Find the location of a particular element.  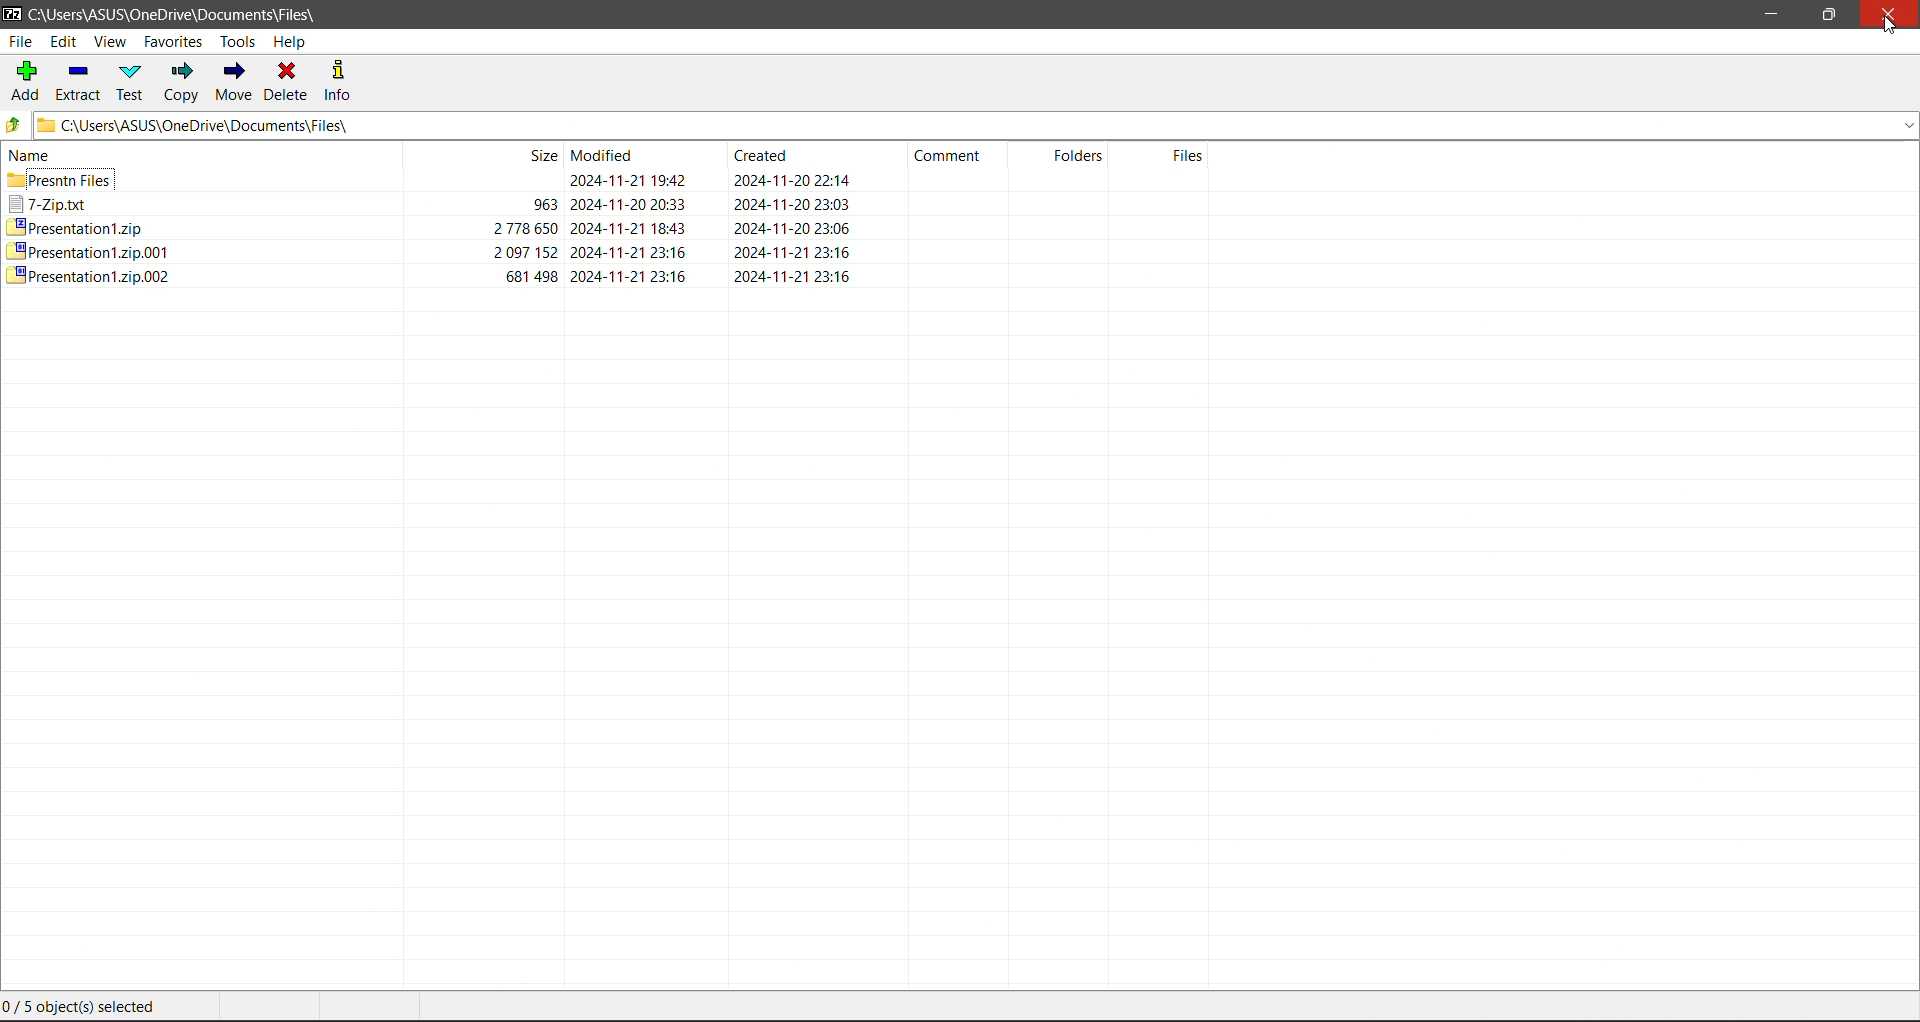

Size is located at coordinates (526, 156).